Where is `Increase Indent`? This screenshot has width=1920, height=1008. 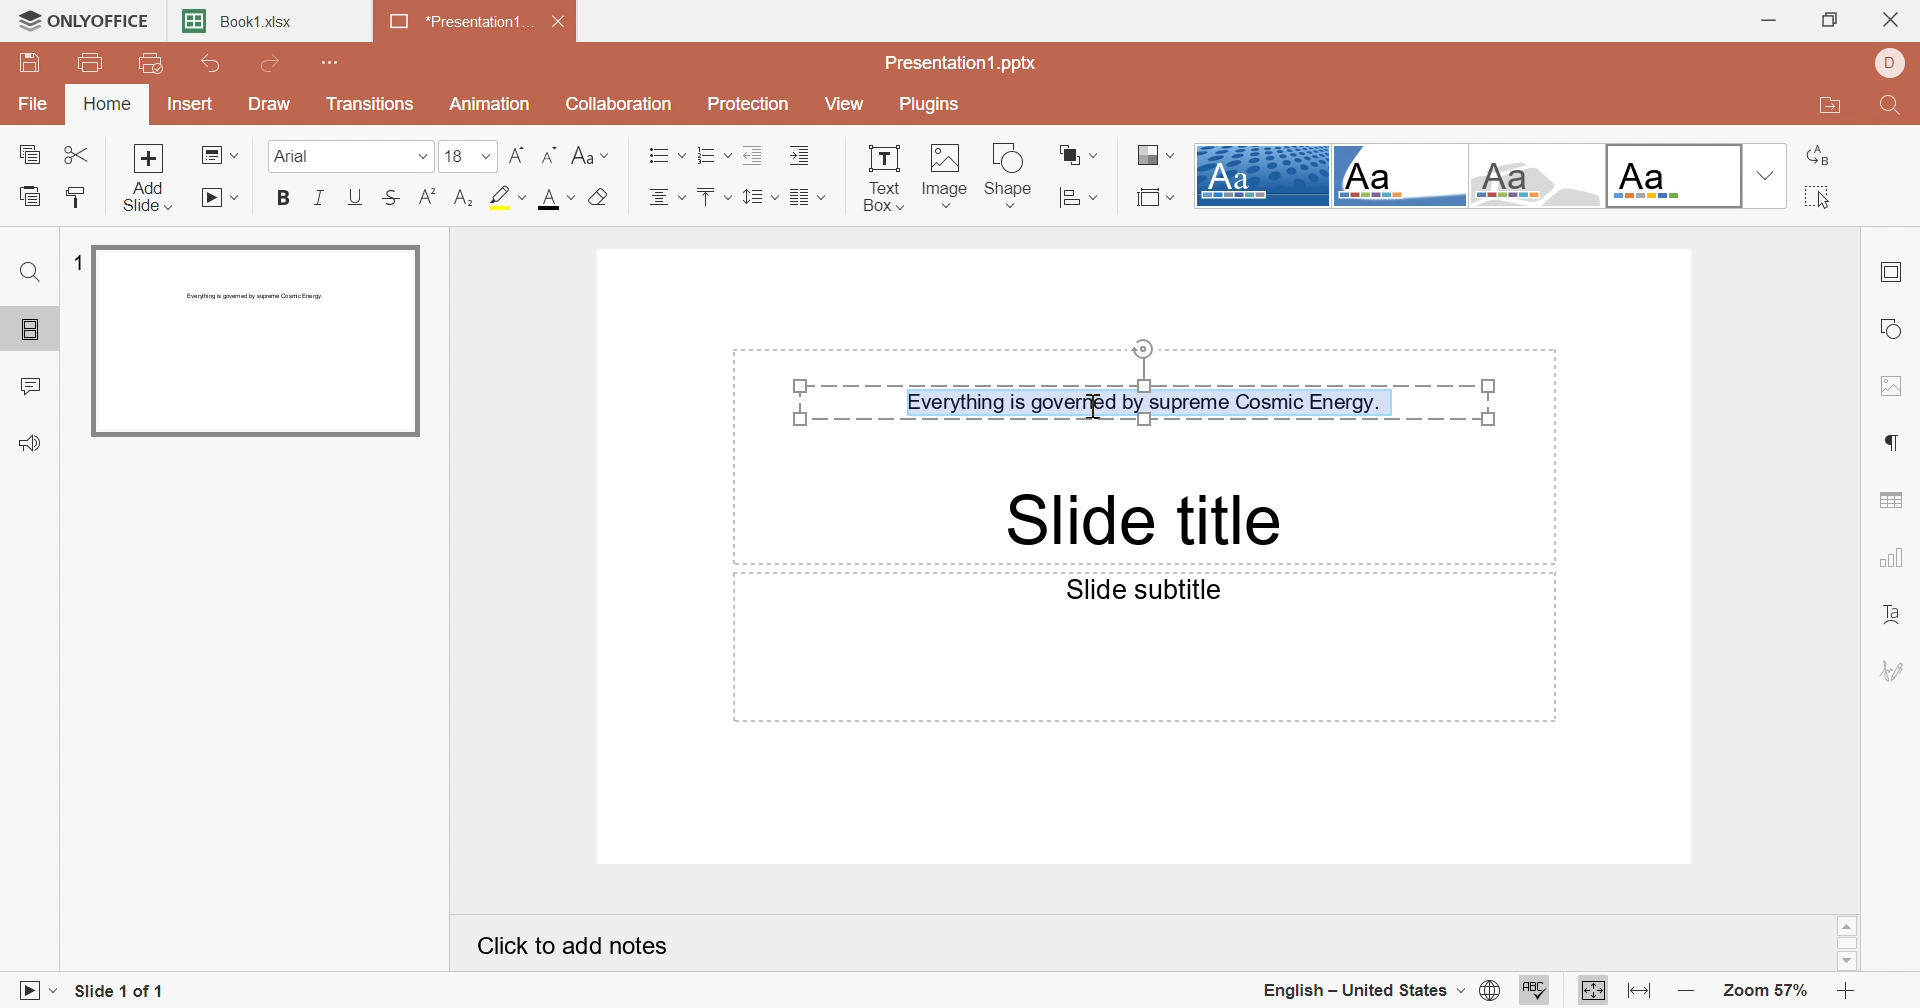 Increase Indent is located at coordinates (799, 156).